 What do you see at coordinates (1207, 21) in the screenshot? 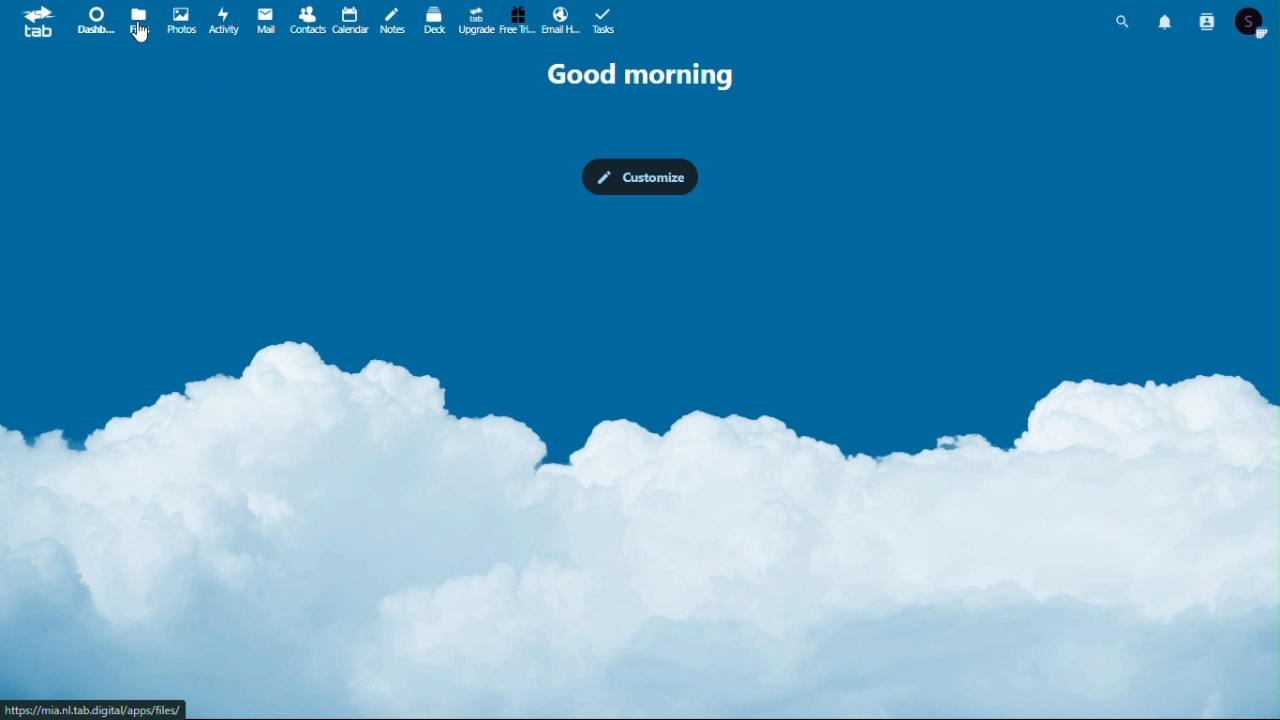
I see `Contacts` at bounding box center [1207, 21].